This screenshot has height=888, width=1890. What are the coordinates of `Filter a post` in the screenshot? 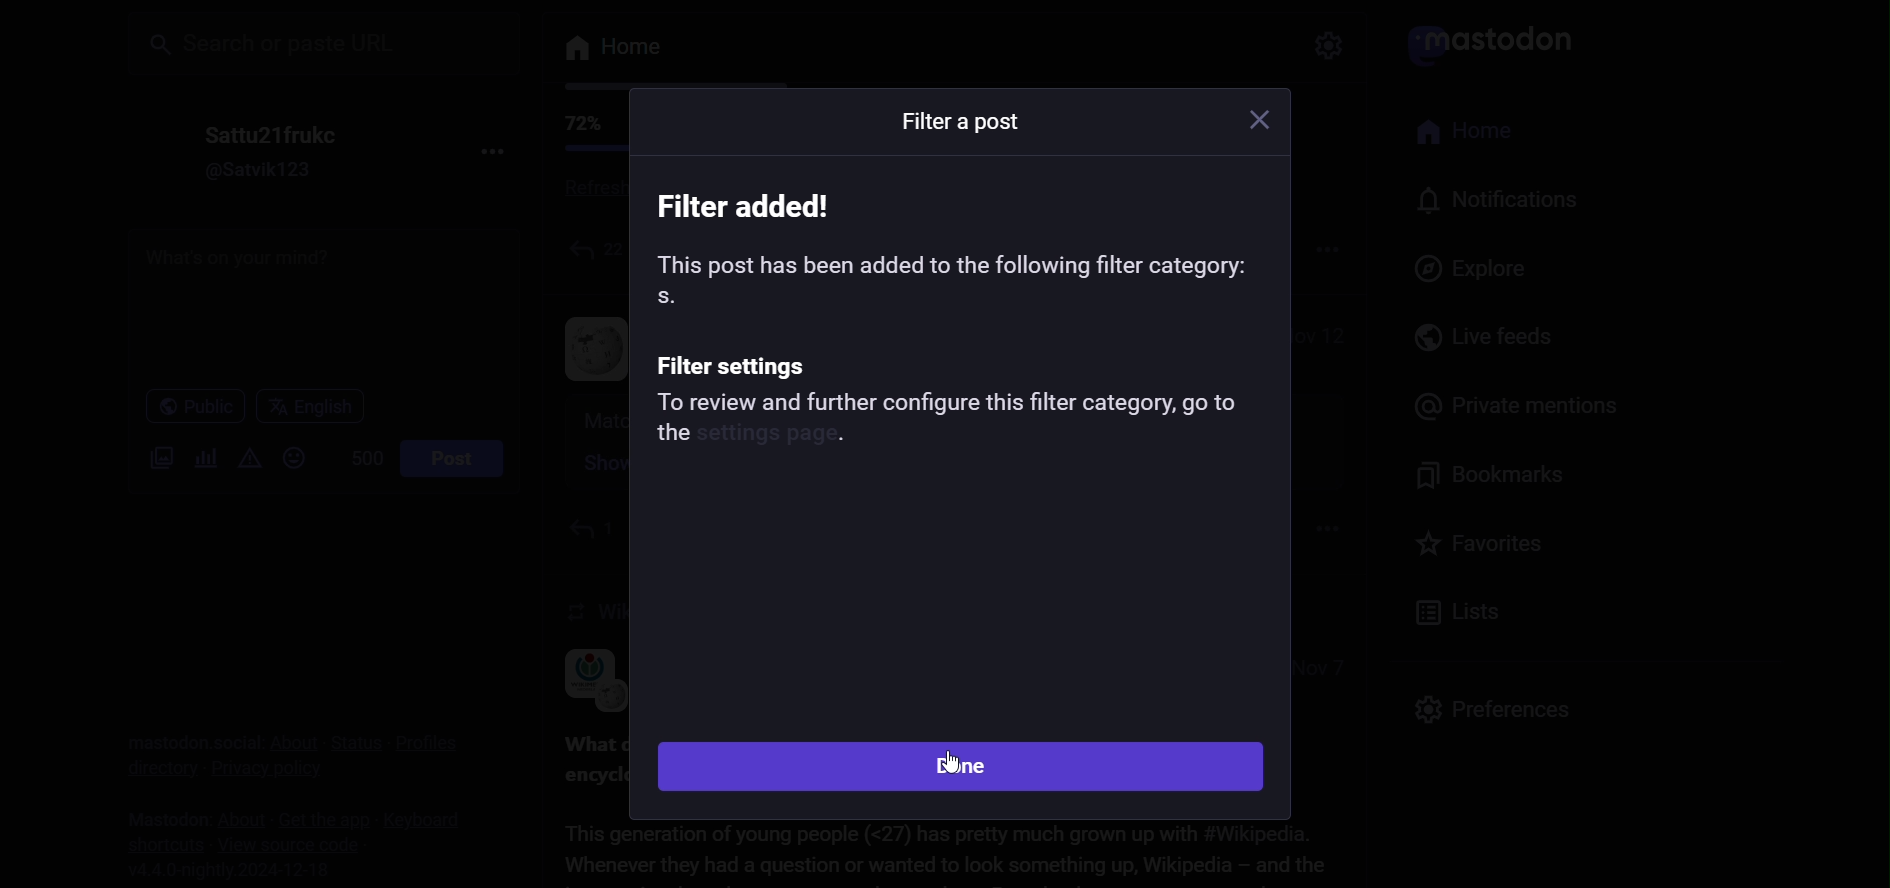 It's located at (962, 122).